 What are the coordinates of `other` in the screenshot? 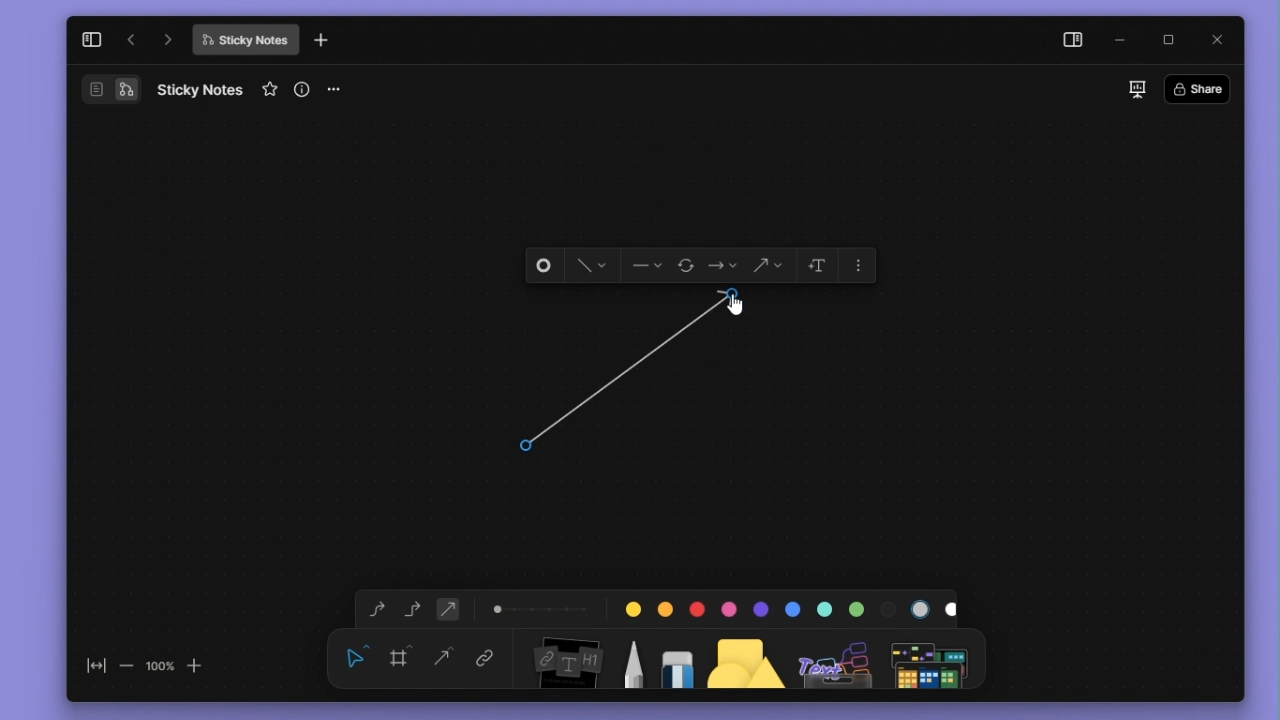 It's located at (837, 658).